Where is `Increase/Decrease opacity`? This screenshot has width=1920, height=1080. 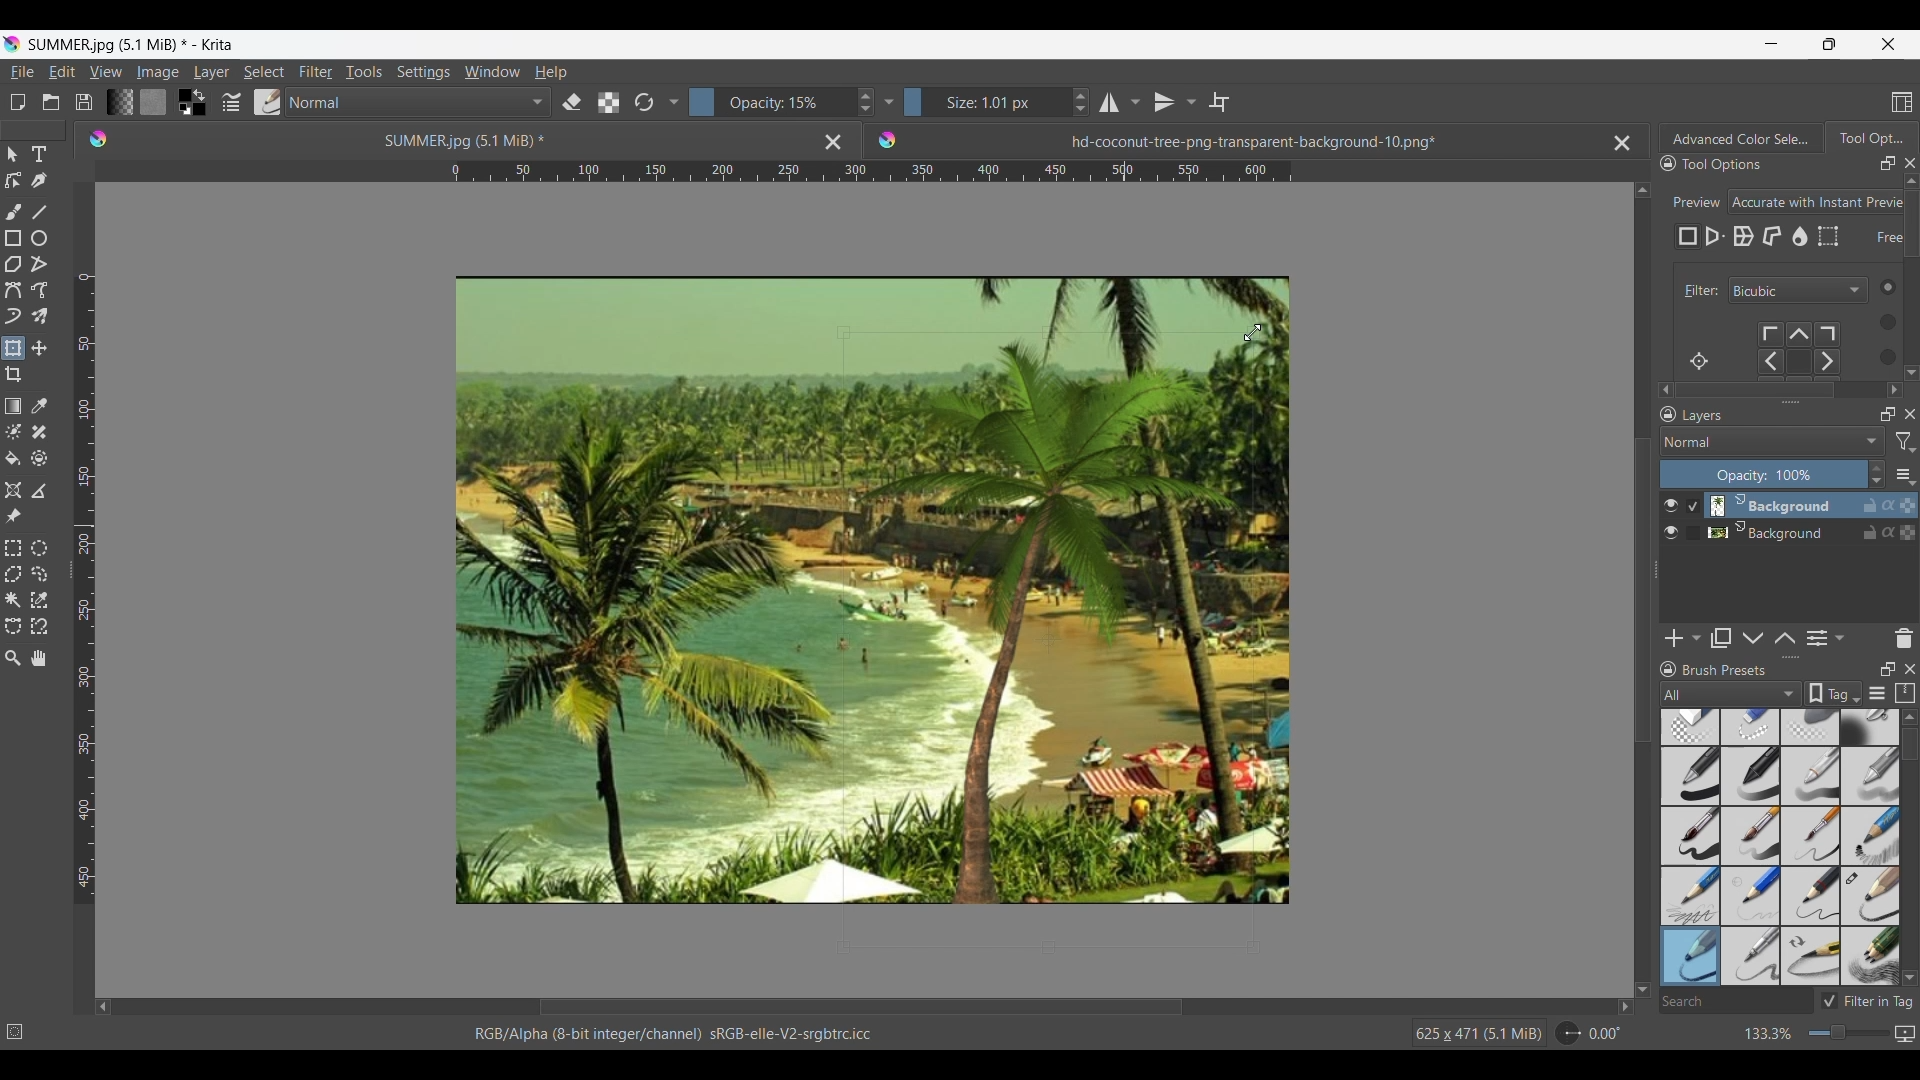 Increase/Decrease opacity is located at coordinates (1773, 474).